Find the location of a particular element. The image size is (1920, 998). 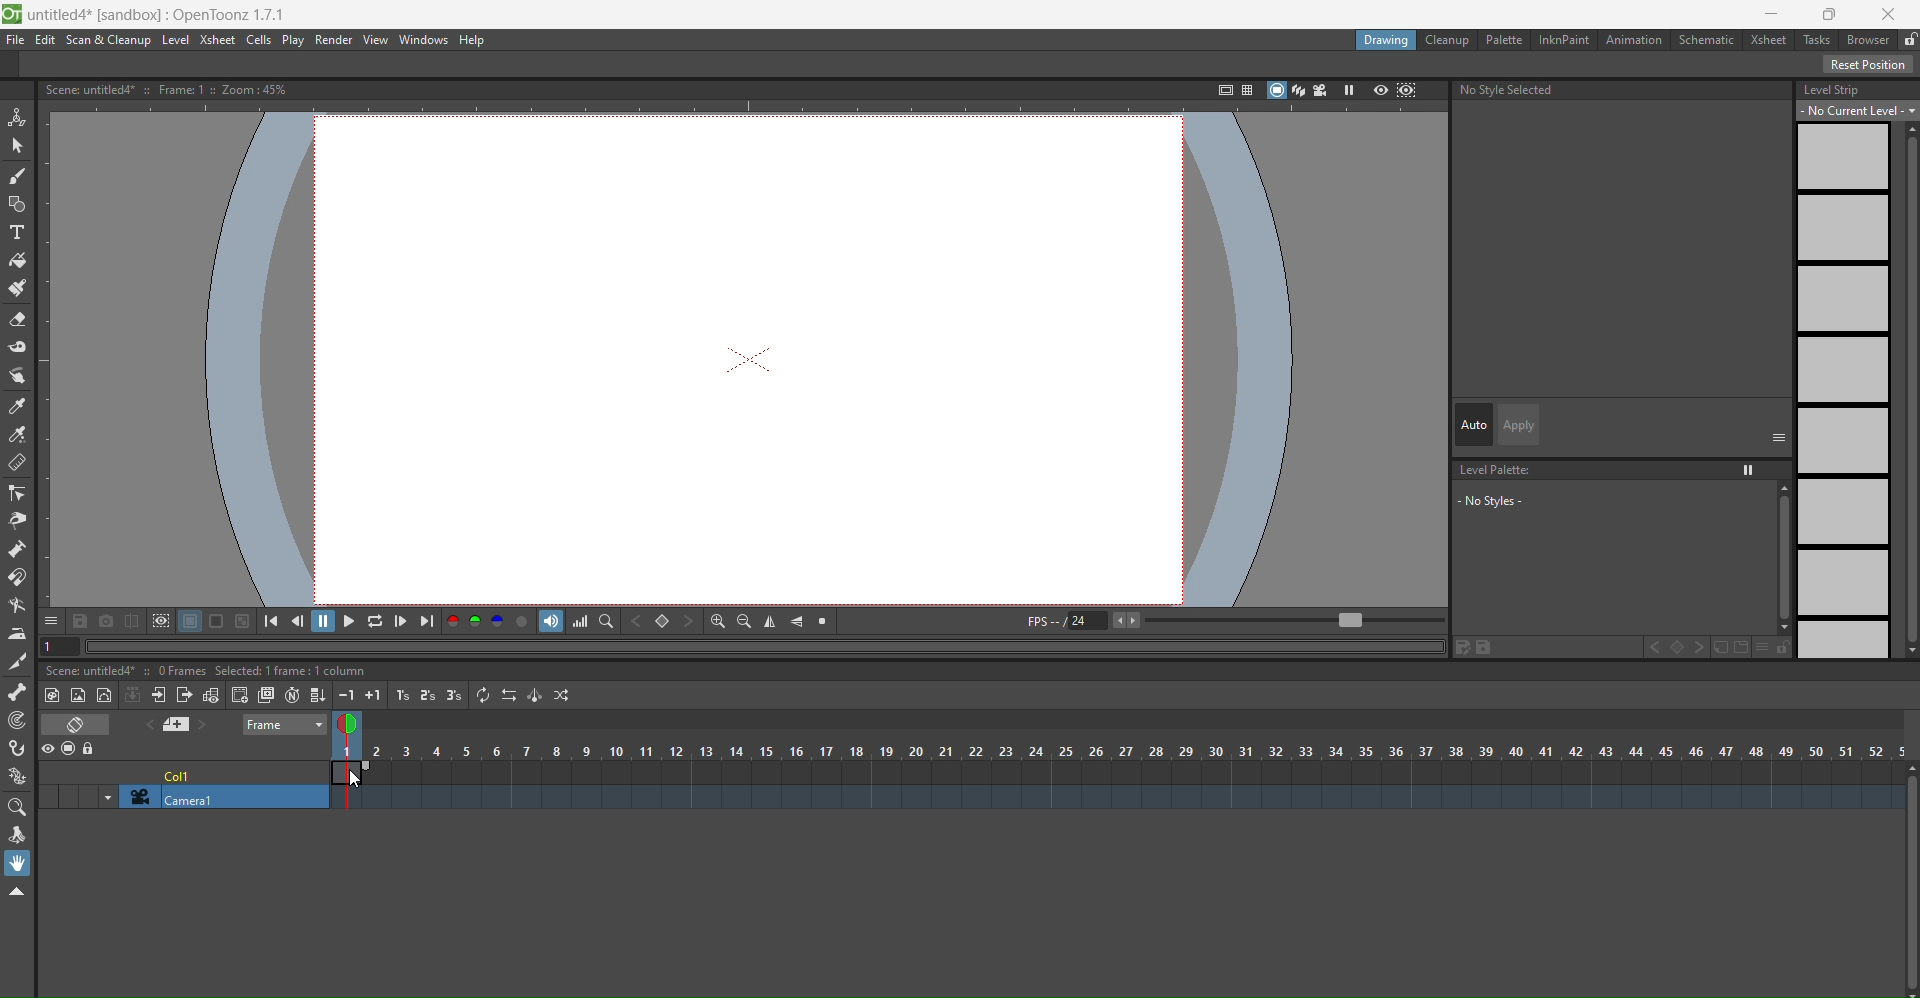

frame is located at coordinates (286, 726).